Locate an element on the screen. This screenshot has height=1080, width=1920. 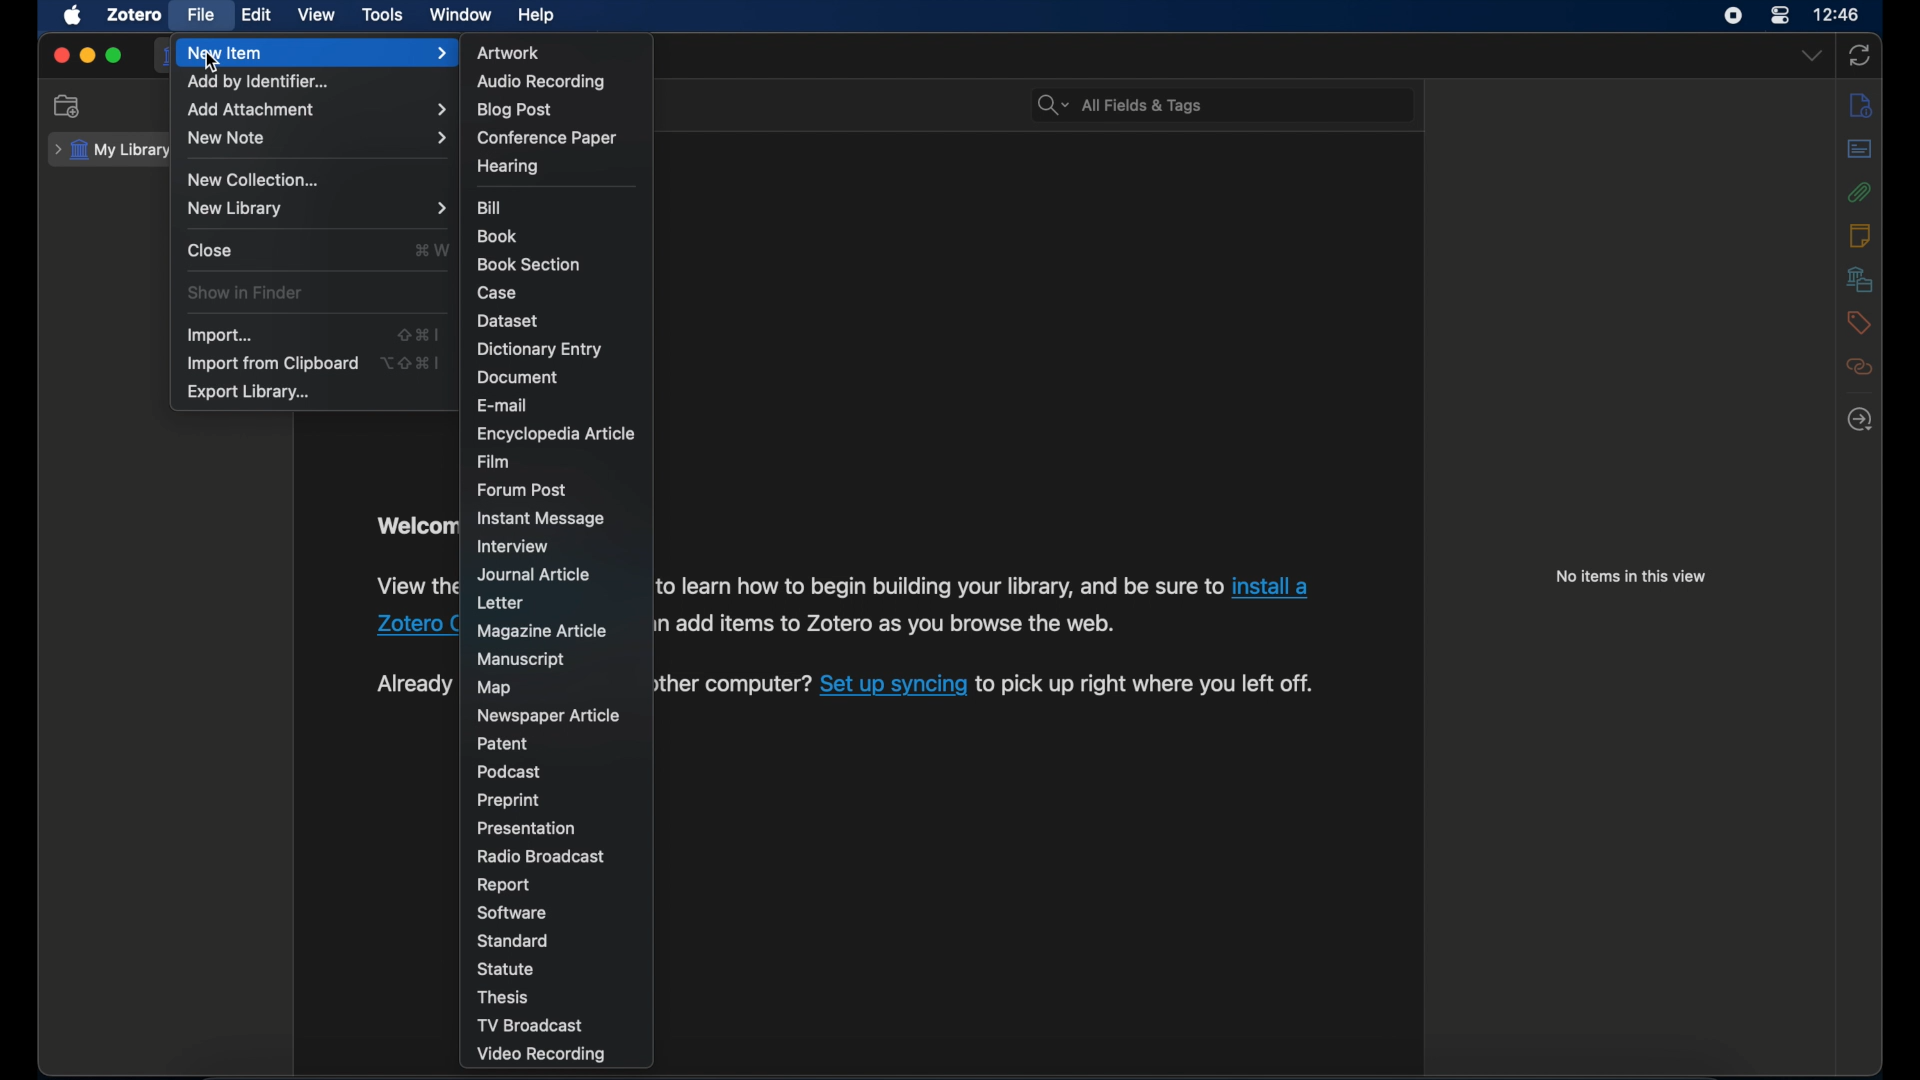
shortcut is located at coordinates (416, 335).